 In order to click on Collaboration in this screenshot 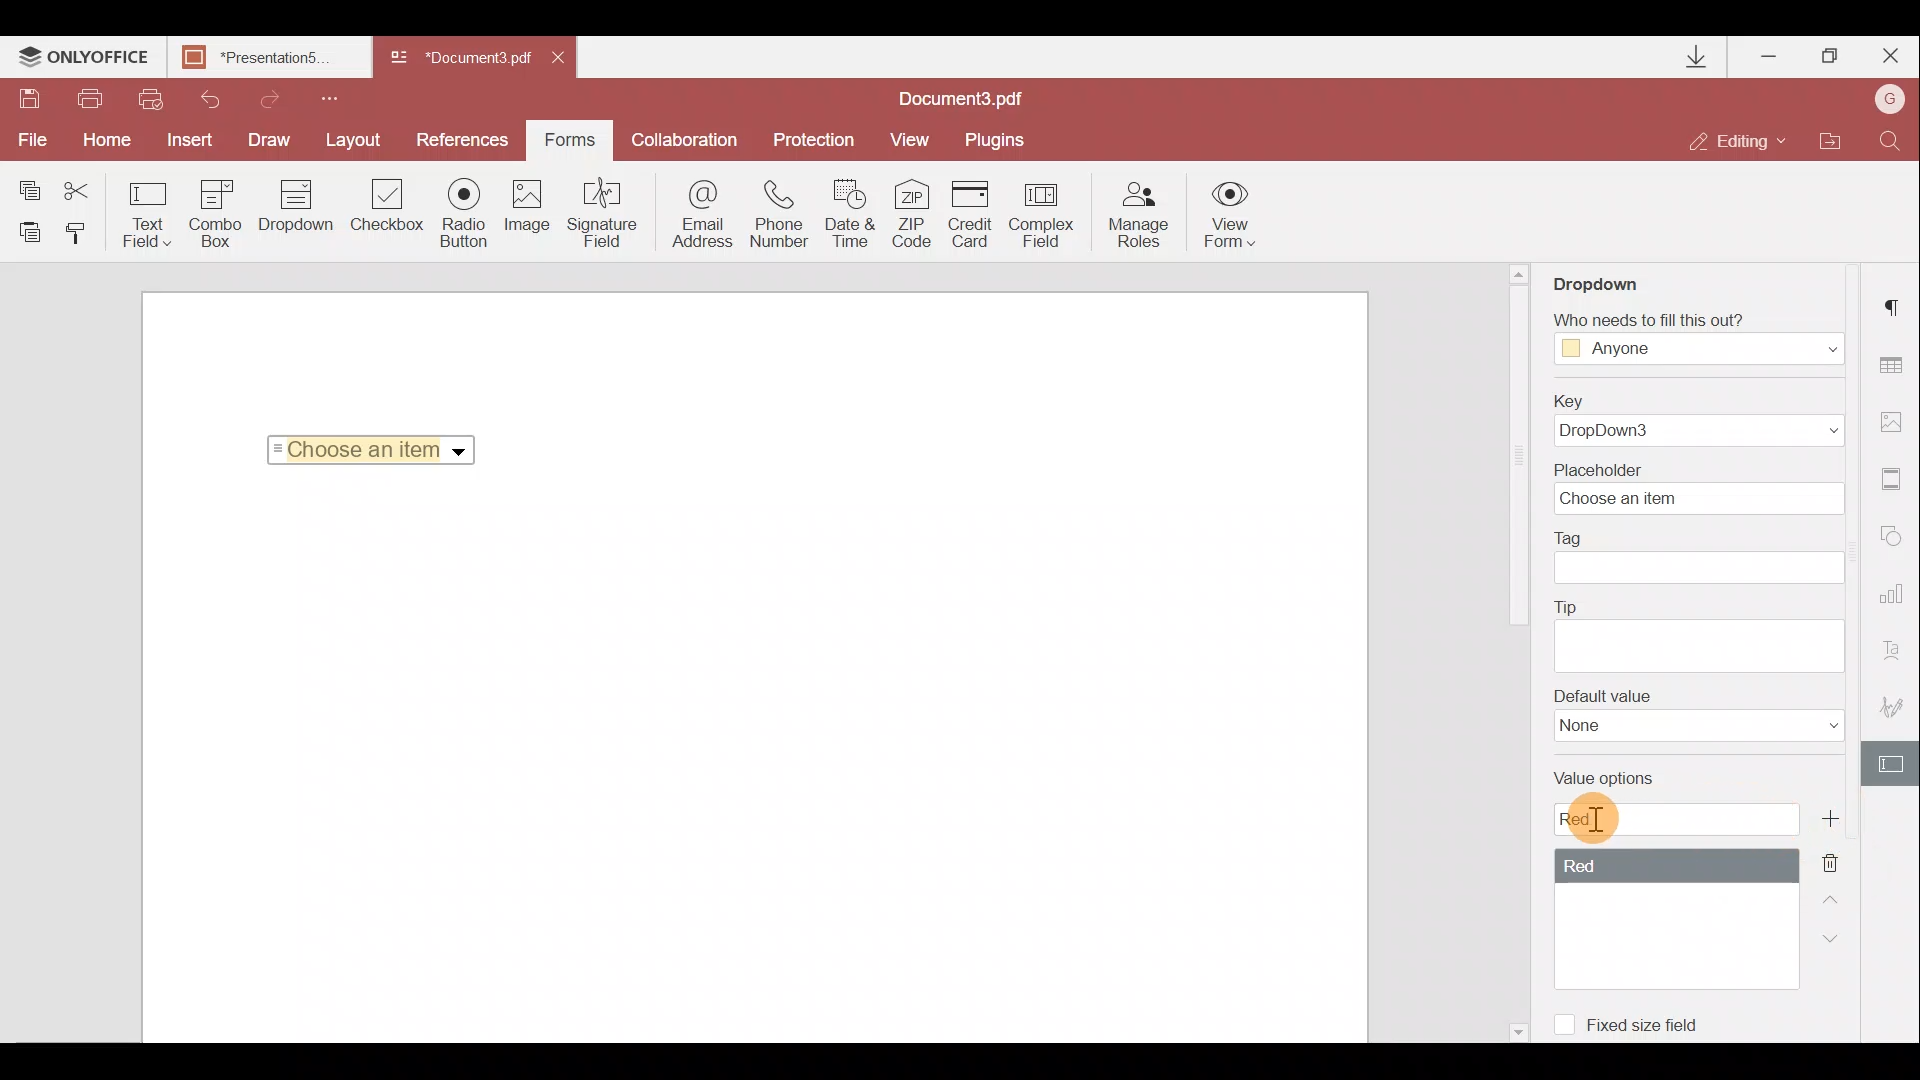, I will do `click(685, 137)`.